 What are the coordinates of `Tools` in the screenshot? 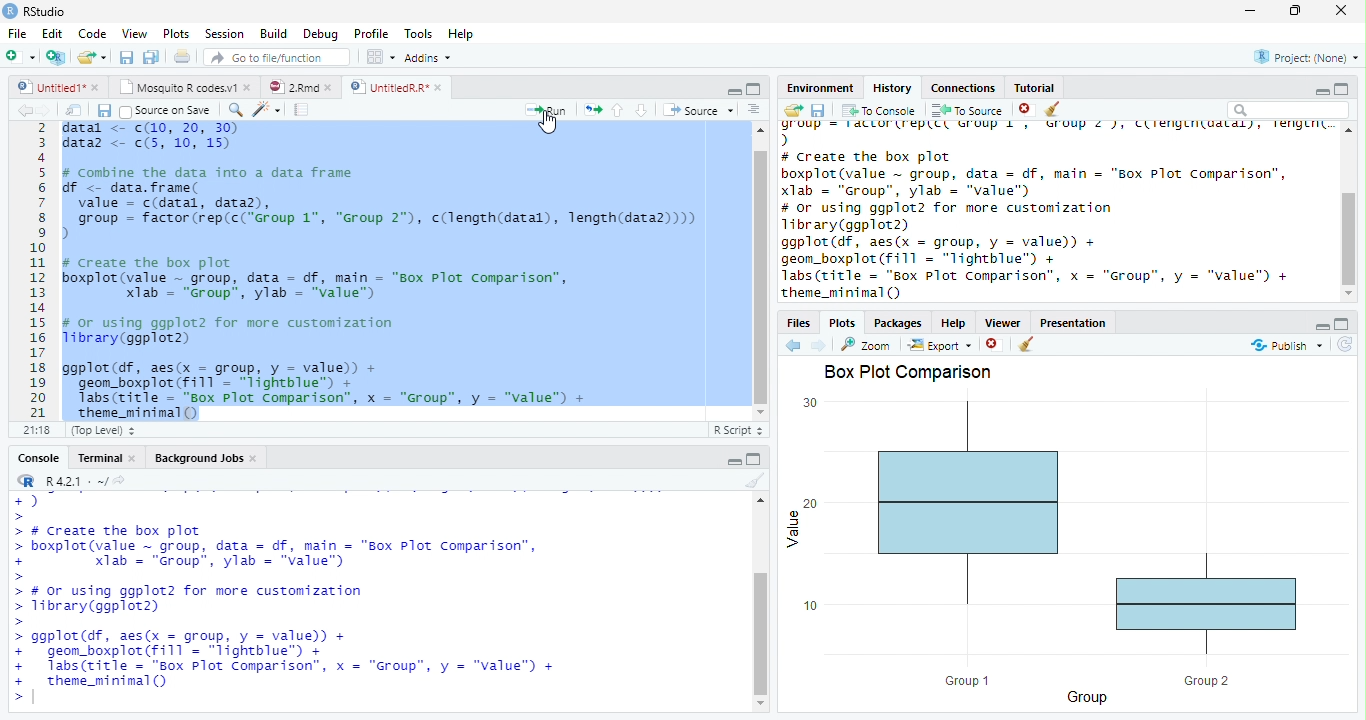 It's located at (418, 32).